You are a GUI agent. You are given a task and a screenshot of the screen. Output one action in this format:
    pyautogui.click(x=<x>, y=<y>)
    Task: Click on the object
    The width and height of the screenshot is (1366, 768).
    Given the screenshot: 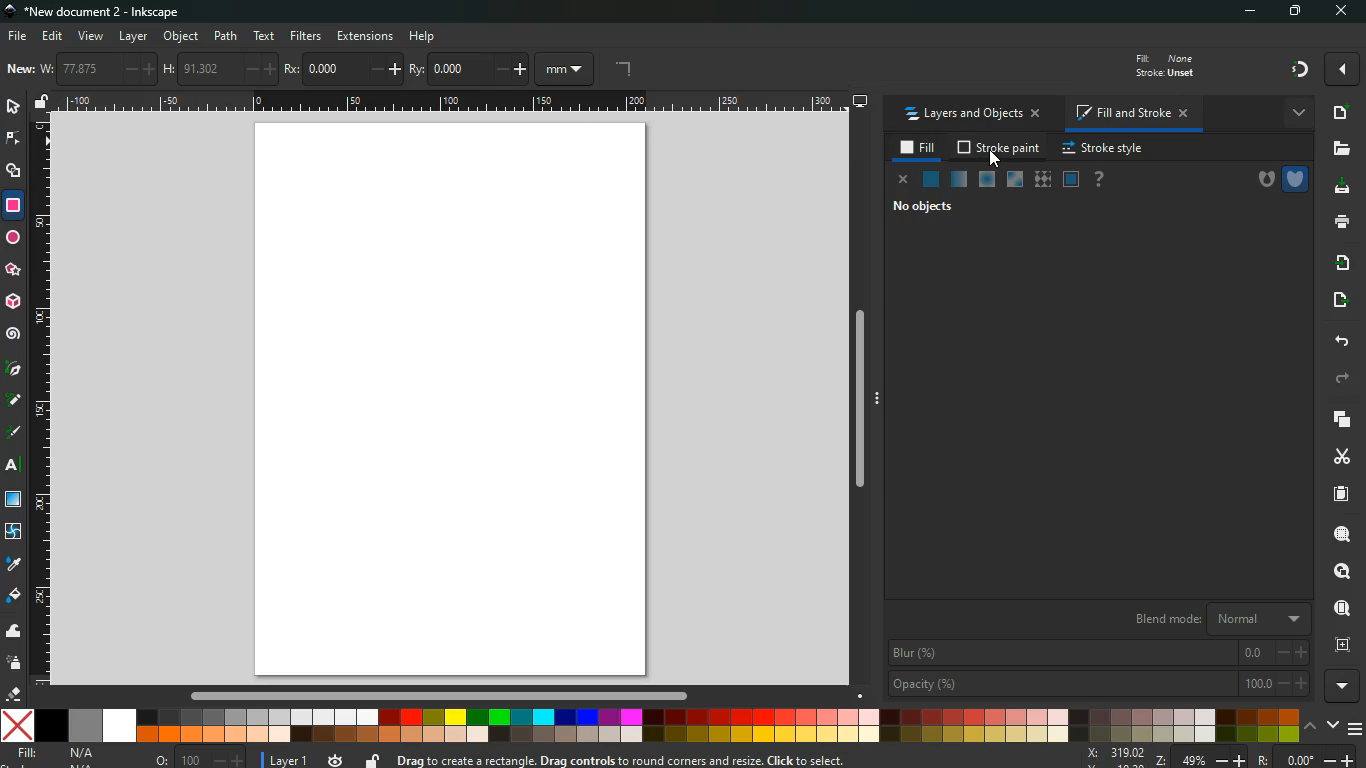 What is the action you would take?
    pyautogui.click(x=181, y=36)
    